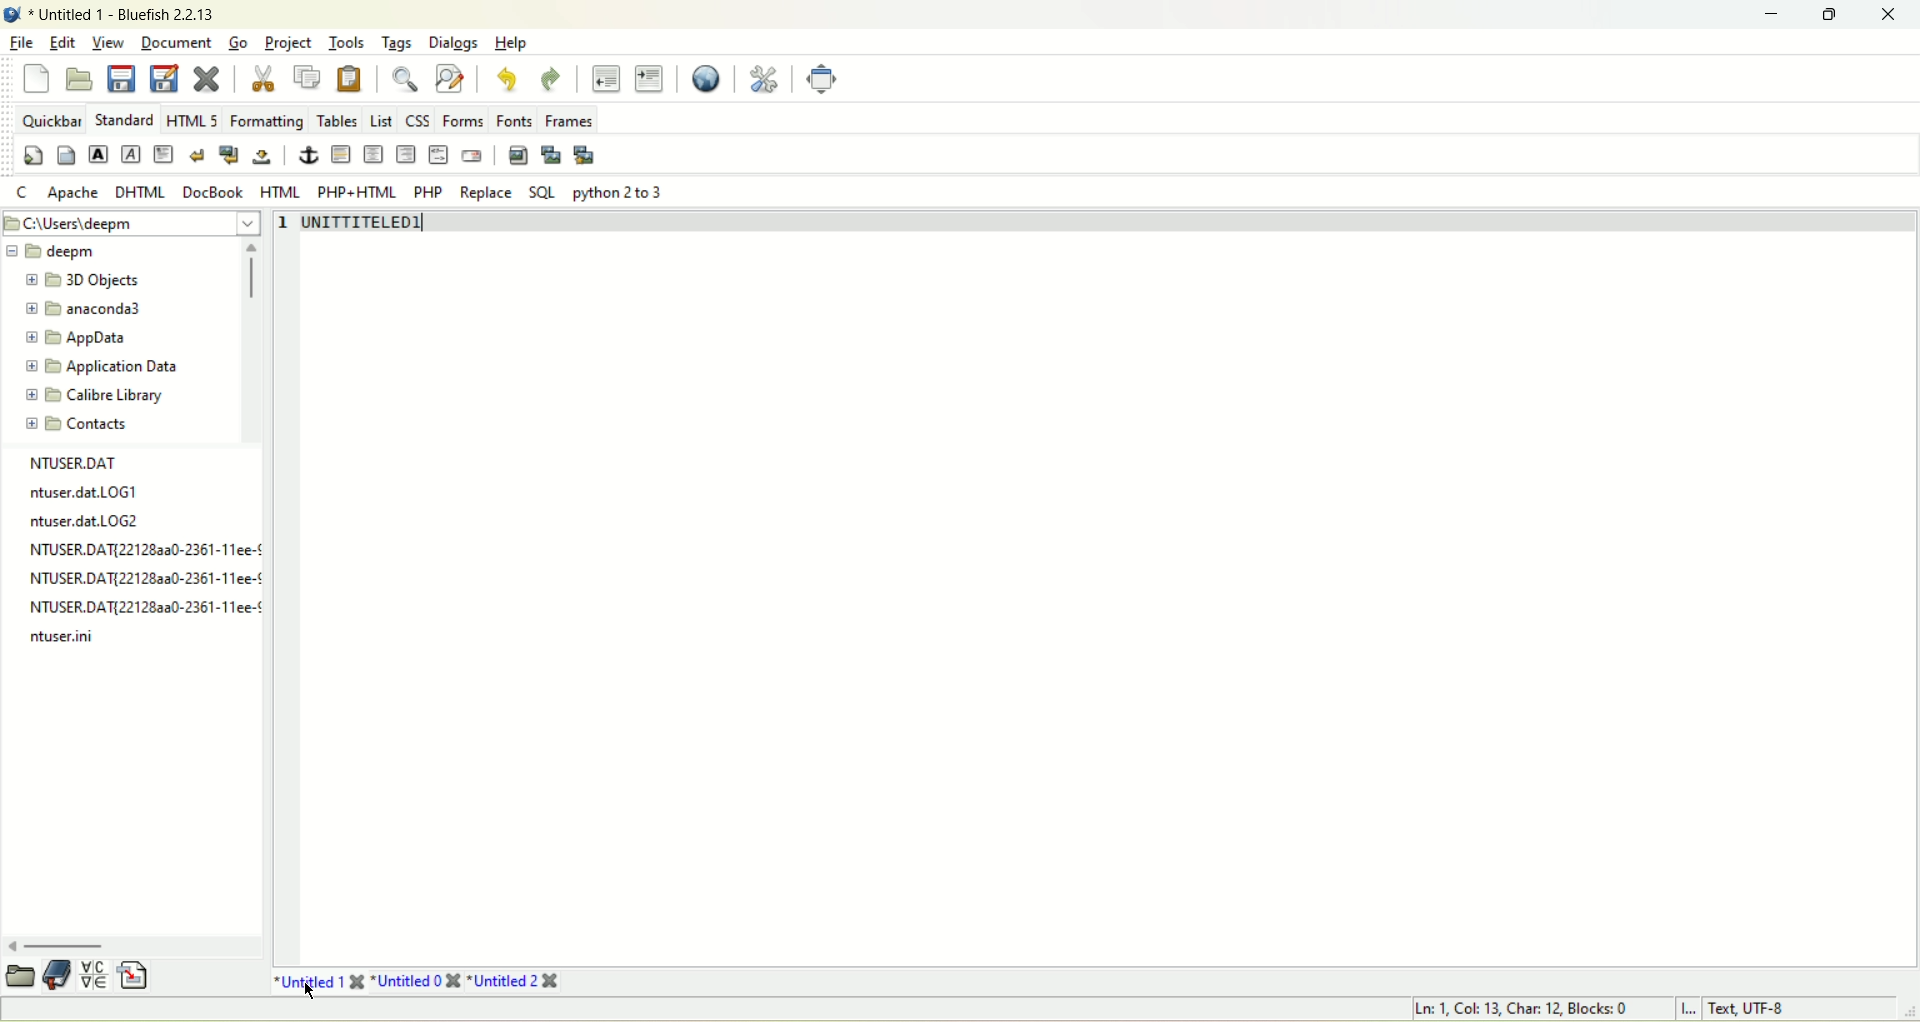 Image resolution: width=1920 pixels, height=1022 pixels. Describe the element at coordinates (652, 77) in the screenshot. I see `indent ` at that location.